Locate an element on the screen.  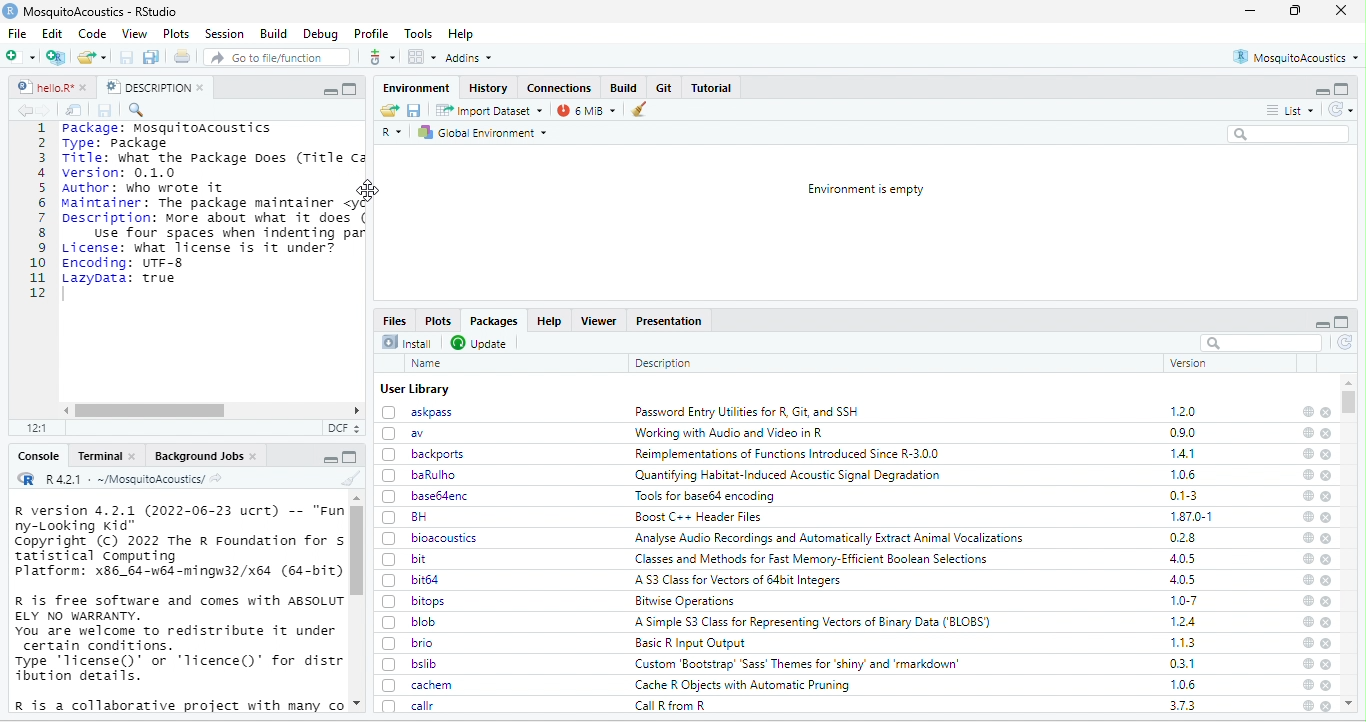
help is located at coordinates (1308, 580).